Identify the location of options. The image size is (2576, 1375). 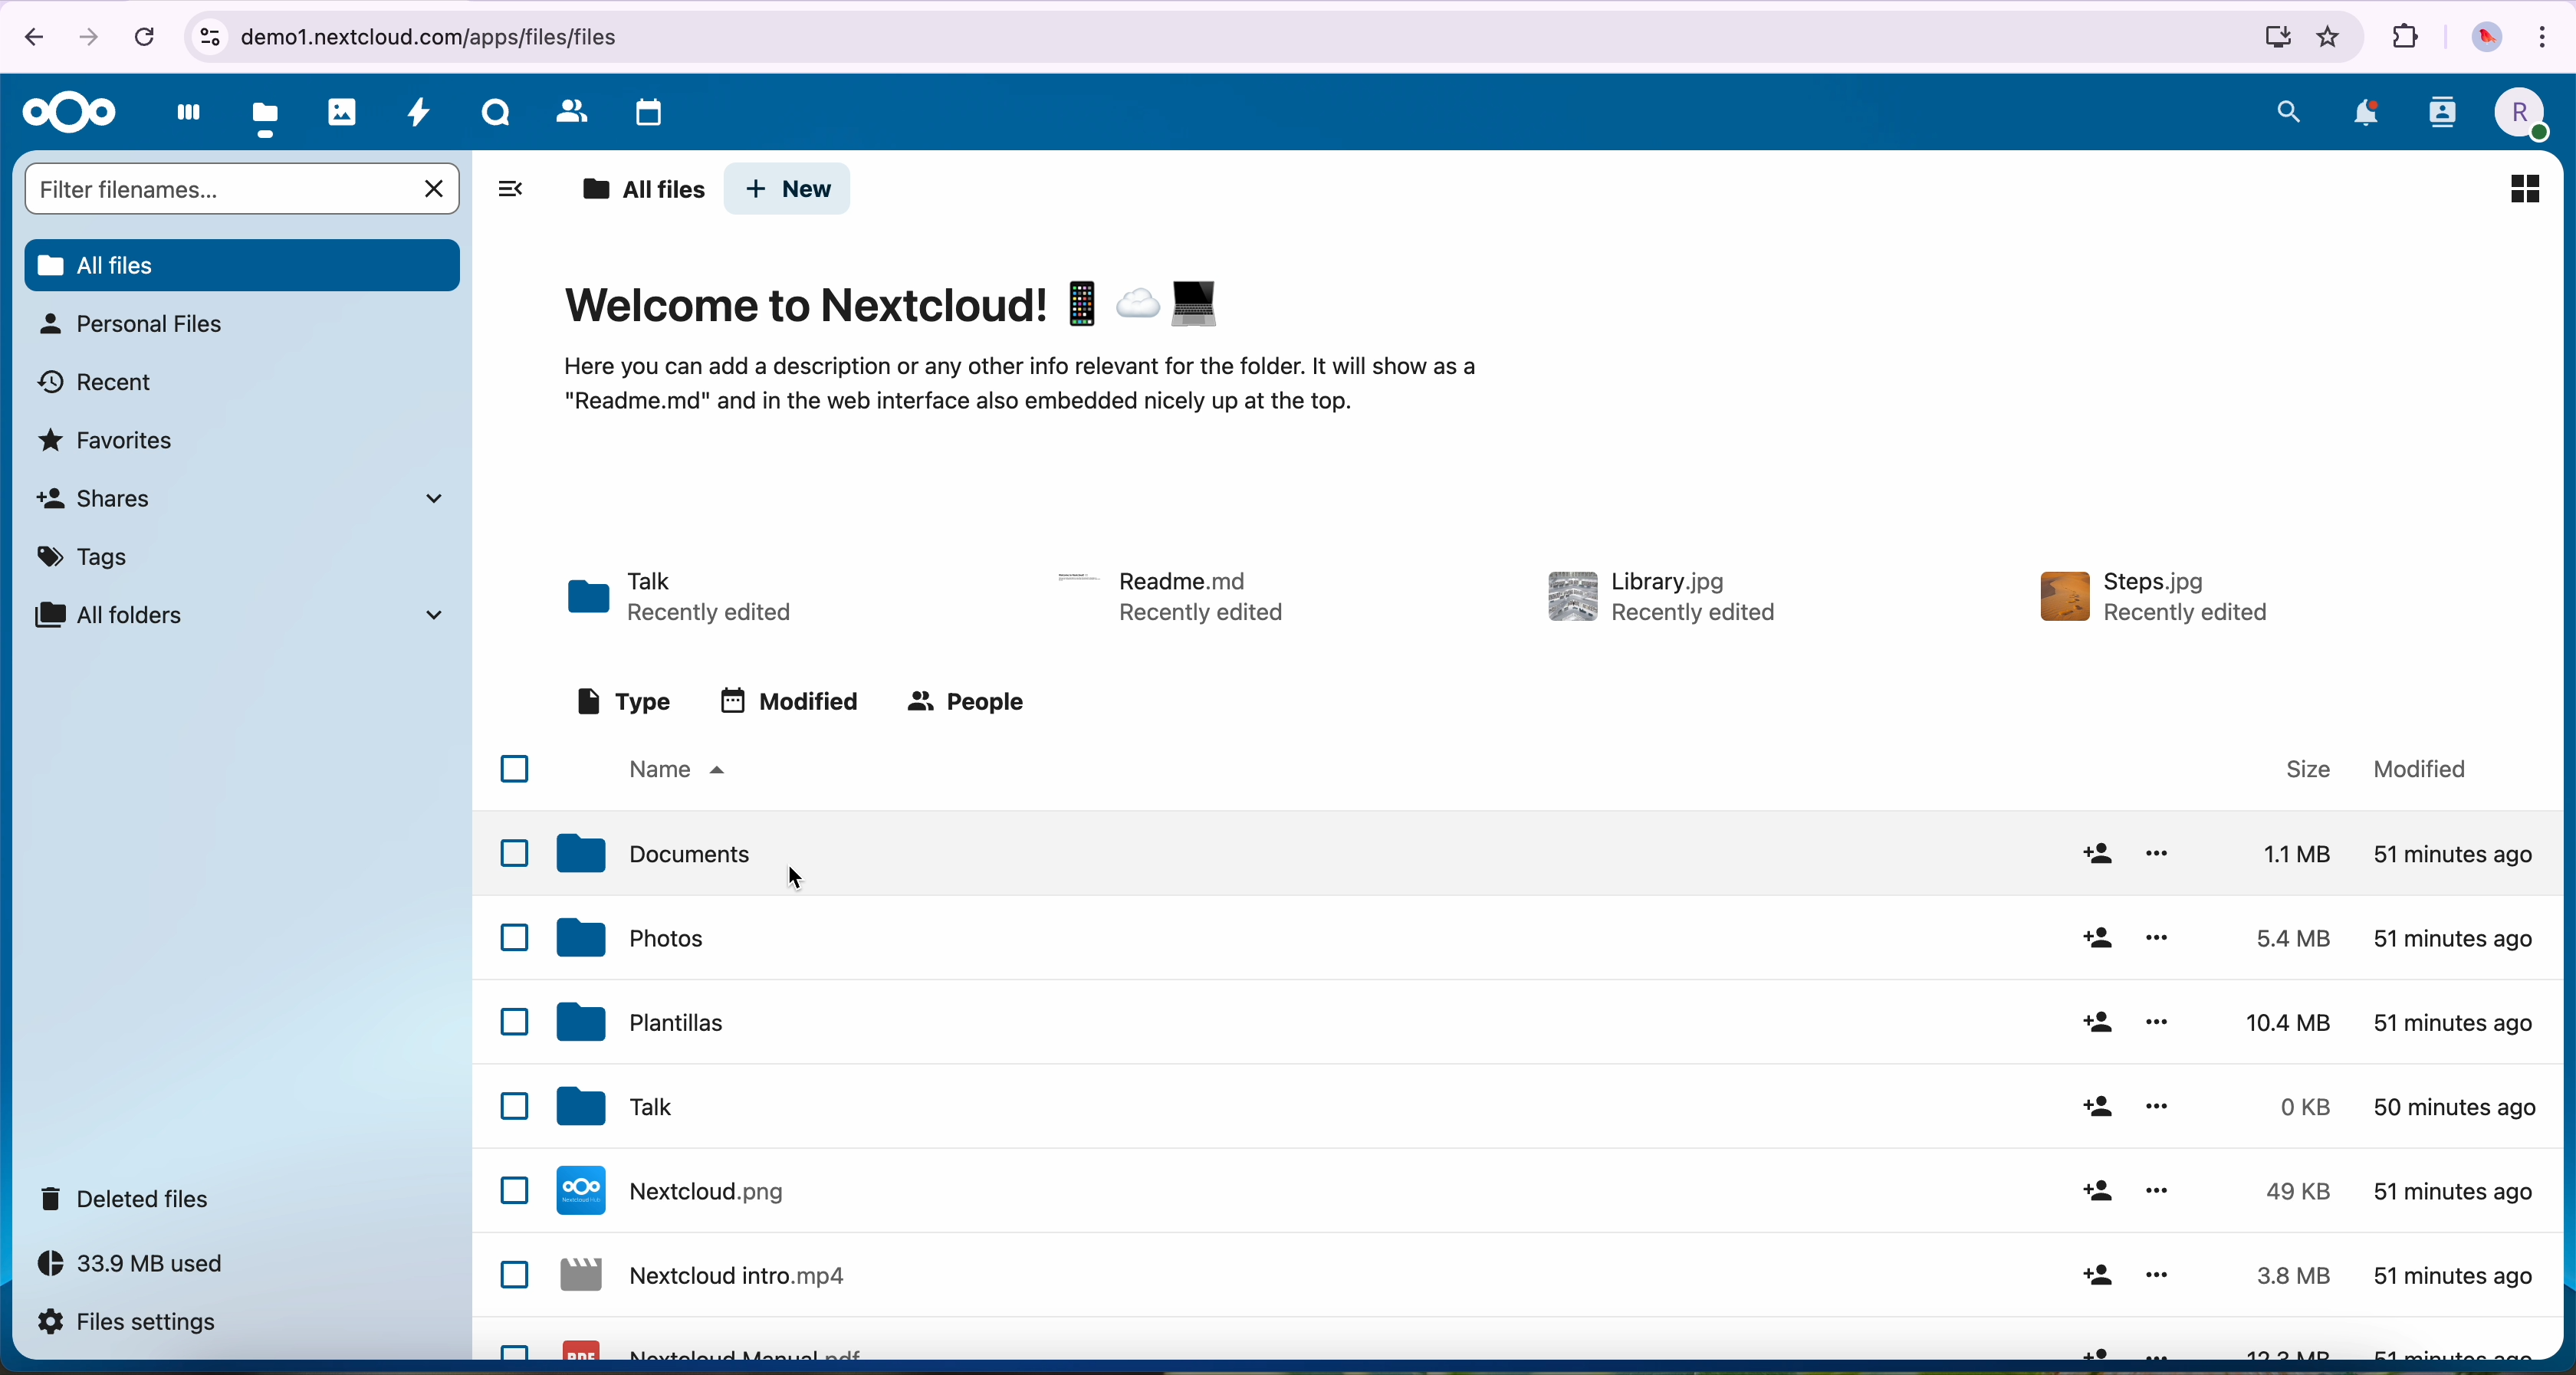
(2156, 936).